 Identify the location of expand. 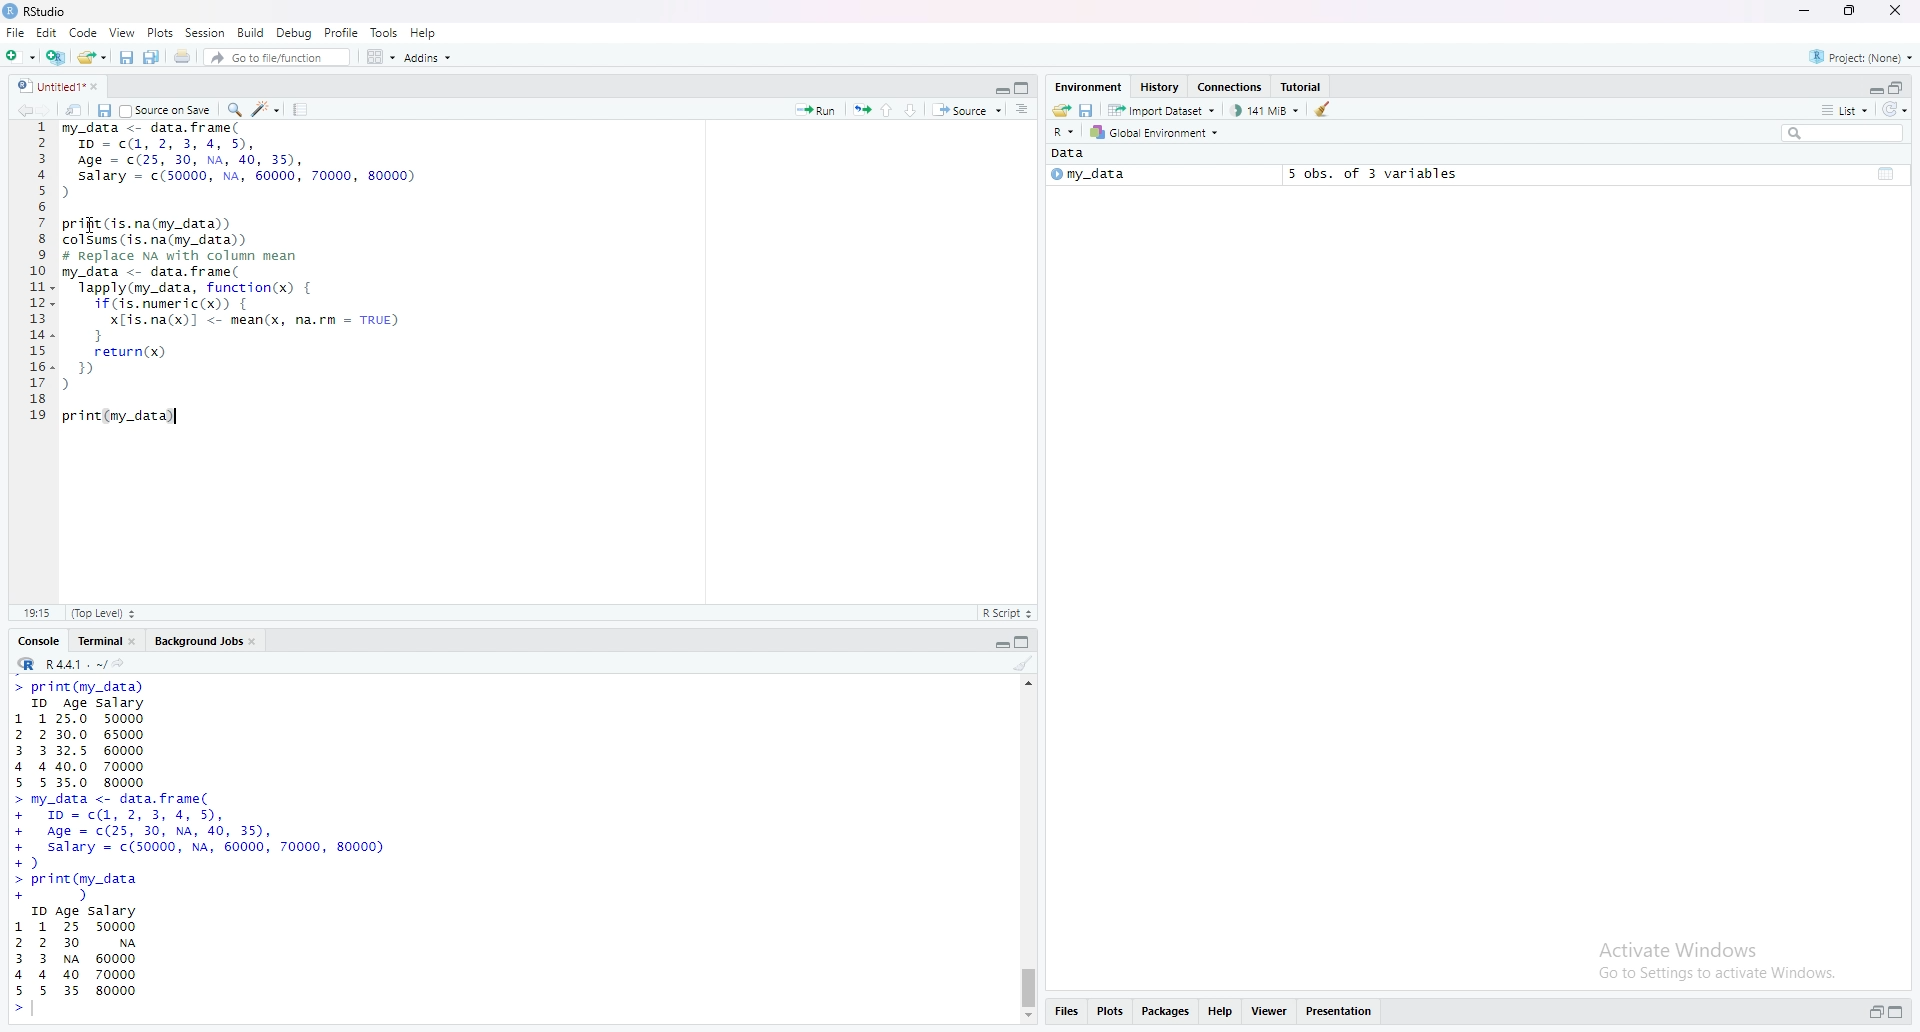
(998, 646).